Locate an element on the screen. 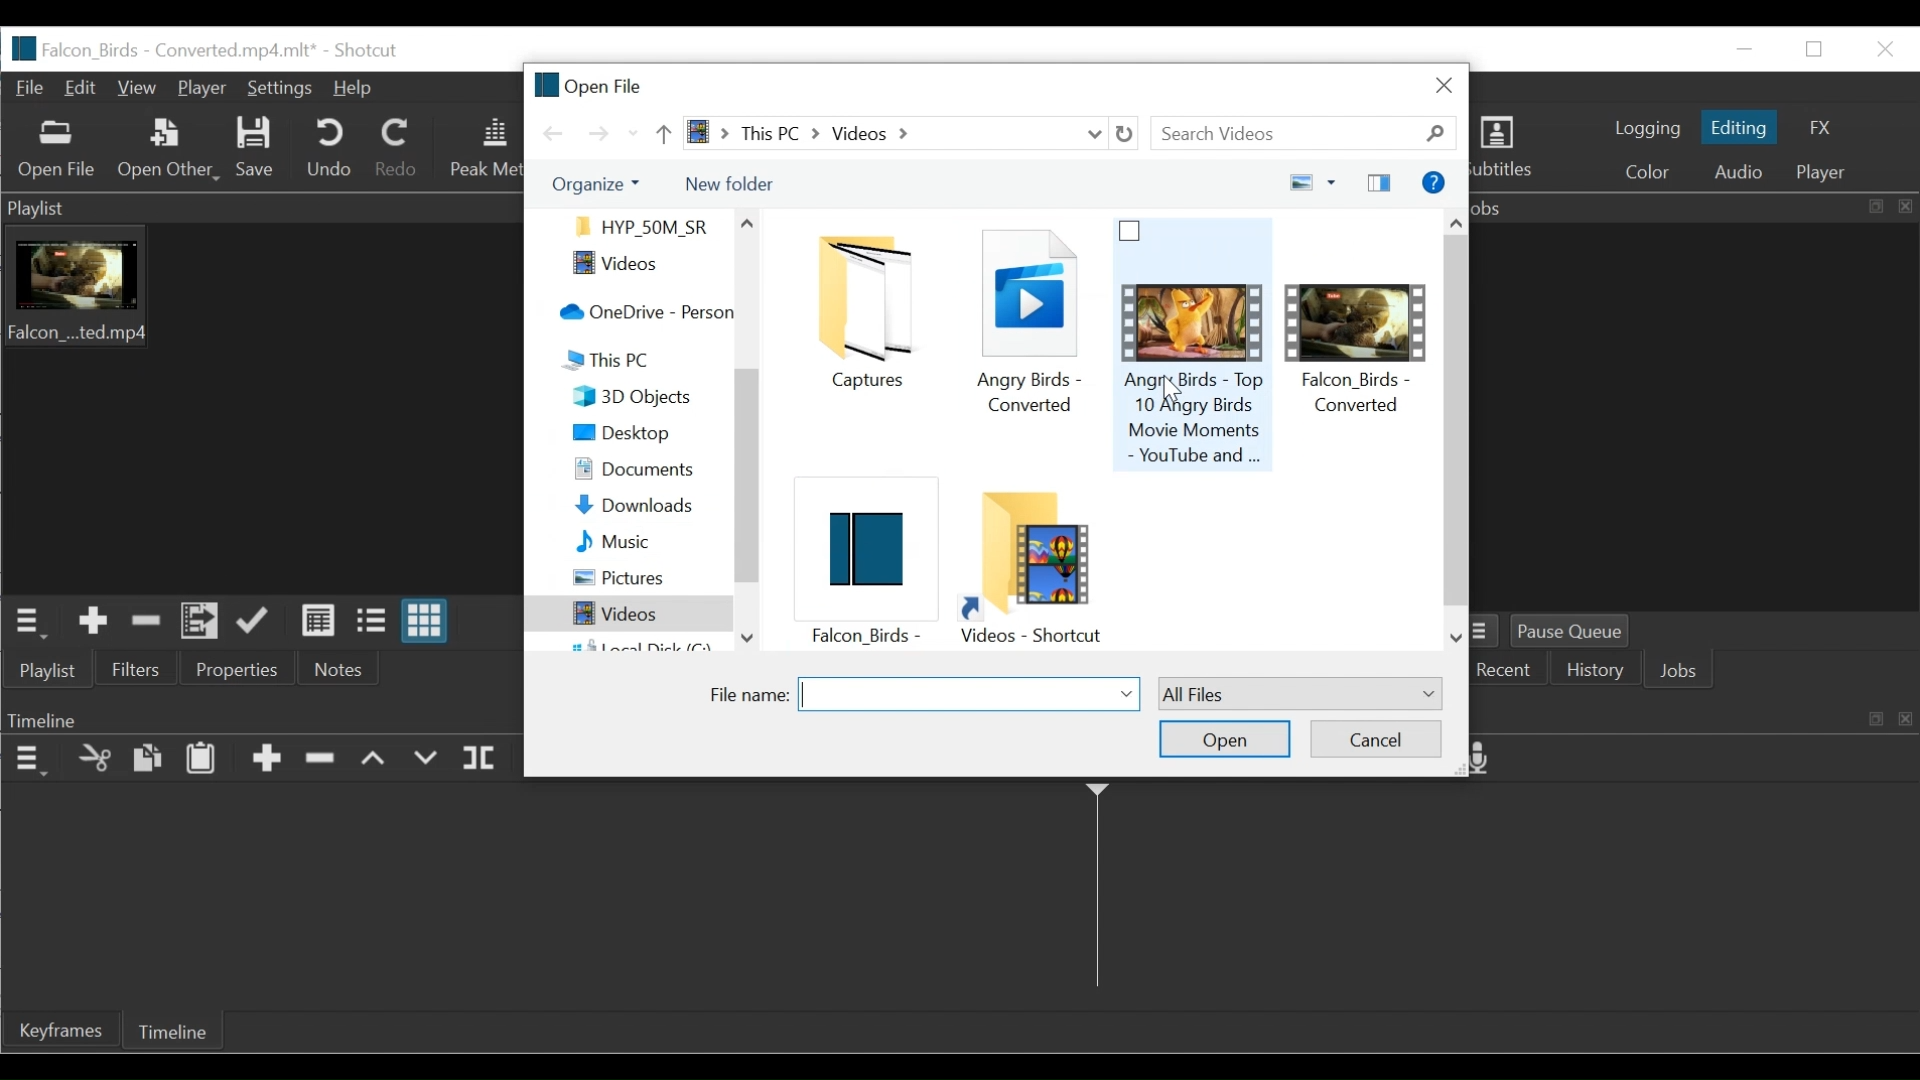 The height and width of the screenshot is (1080, 1920). Scroll down is located at coordinates (1457, 639).